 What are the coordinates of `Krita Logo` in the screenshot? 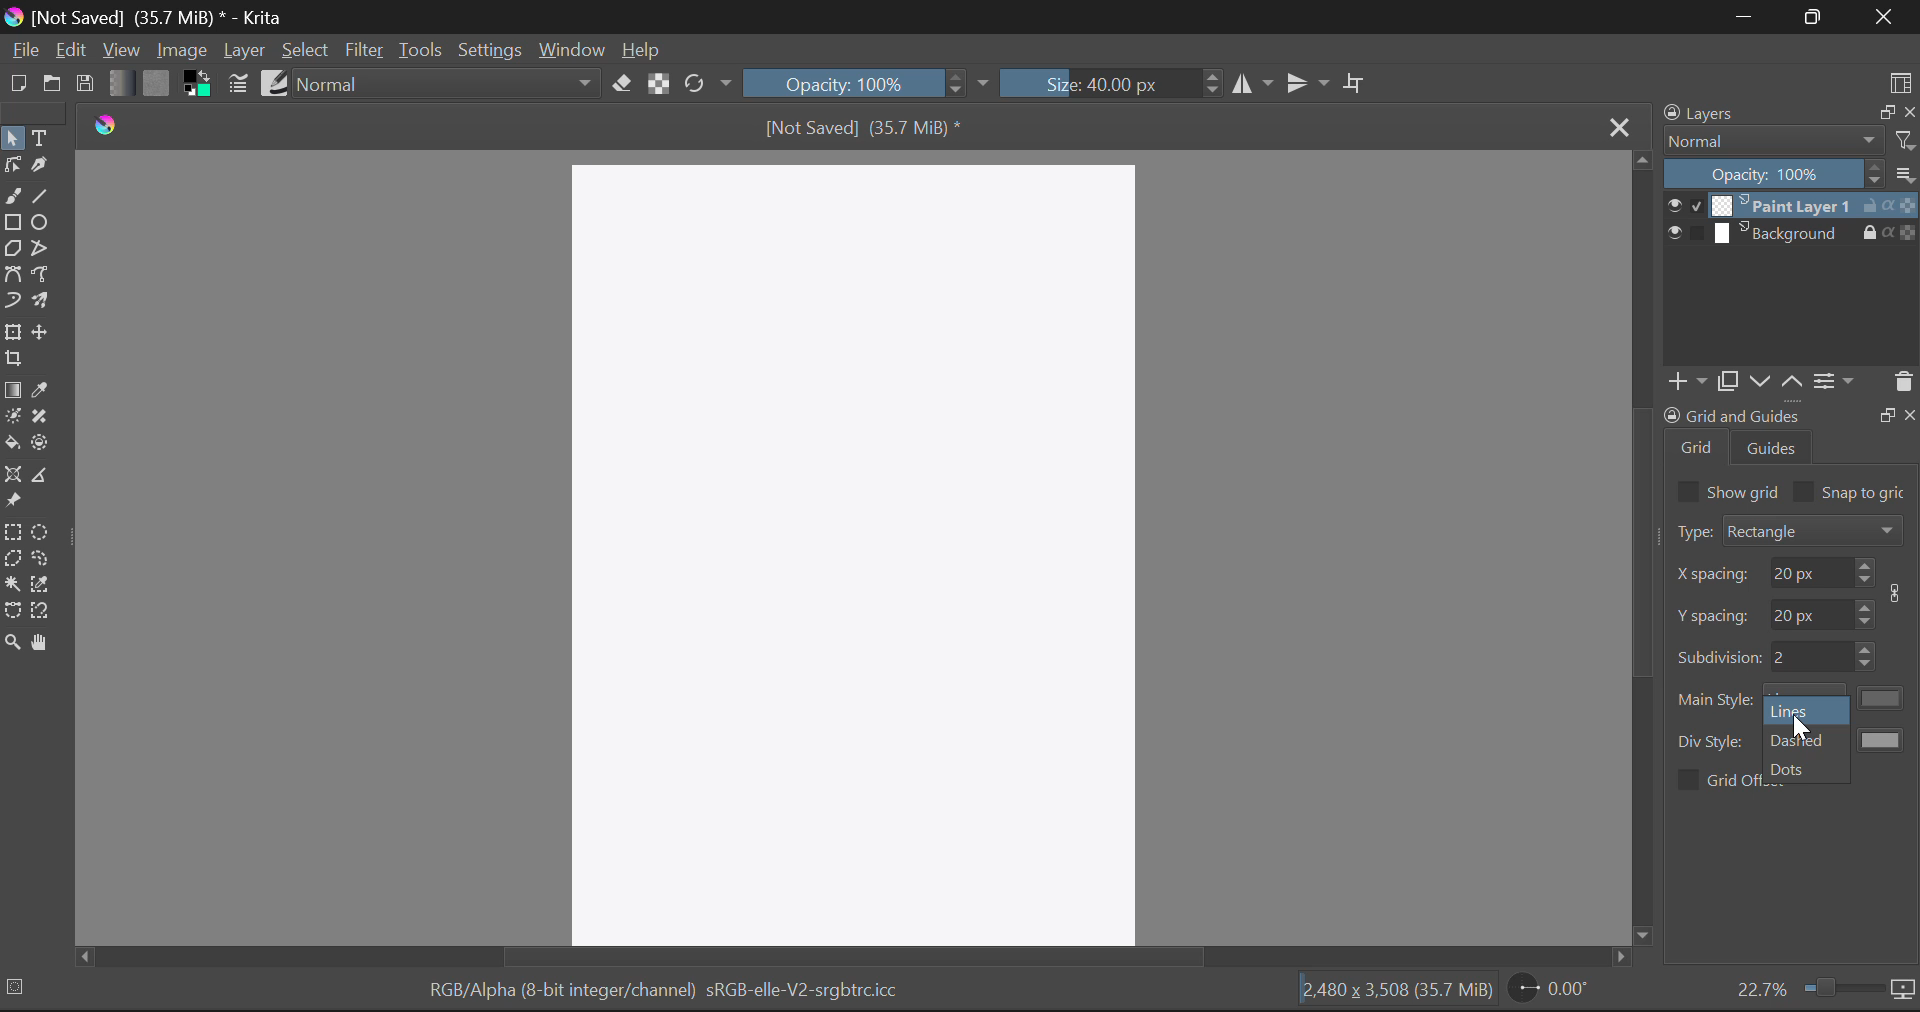 It's located at (107, 125).